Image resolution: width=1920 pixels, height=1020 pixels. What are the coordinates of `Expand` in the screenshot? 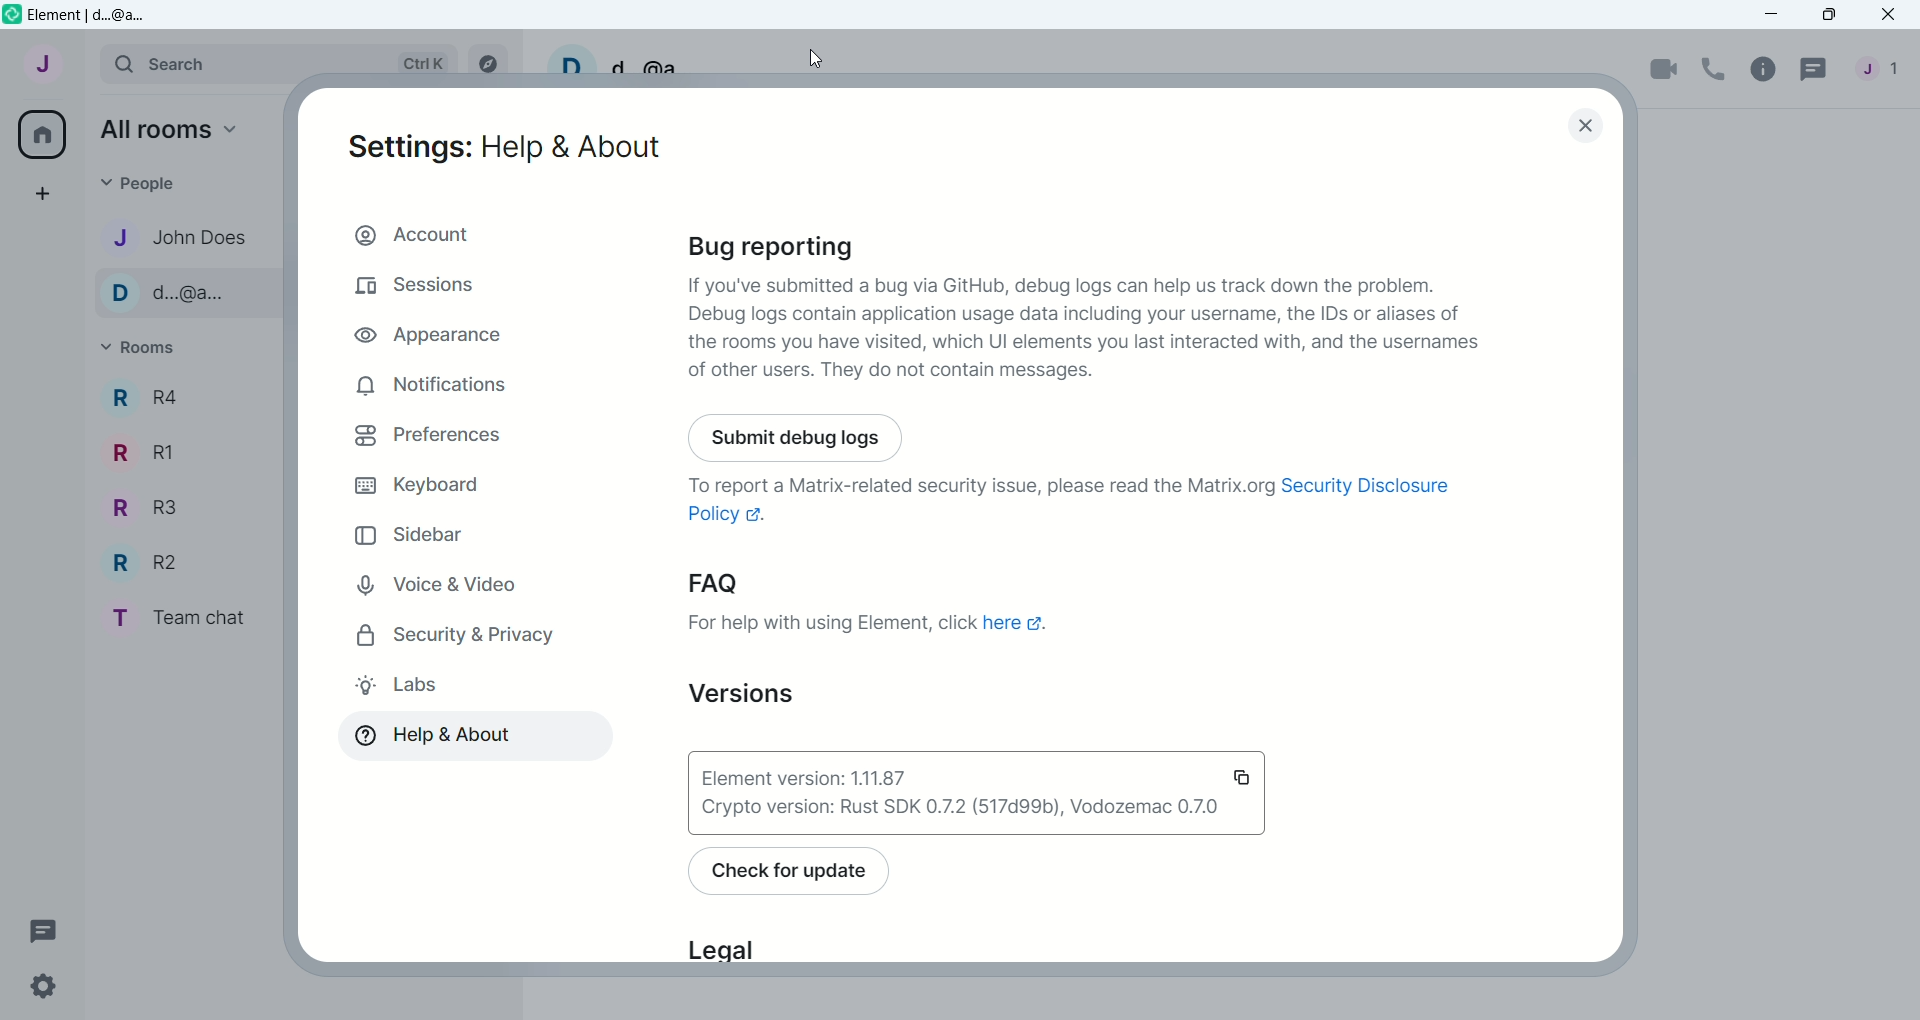 It's located at (87, 62).